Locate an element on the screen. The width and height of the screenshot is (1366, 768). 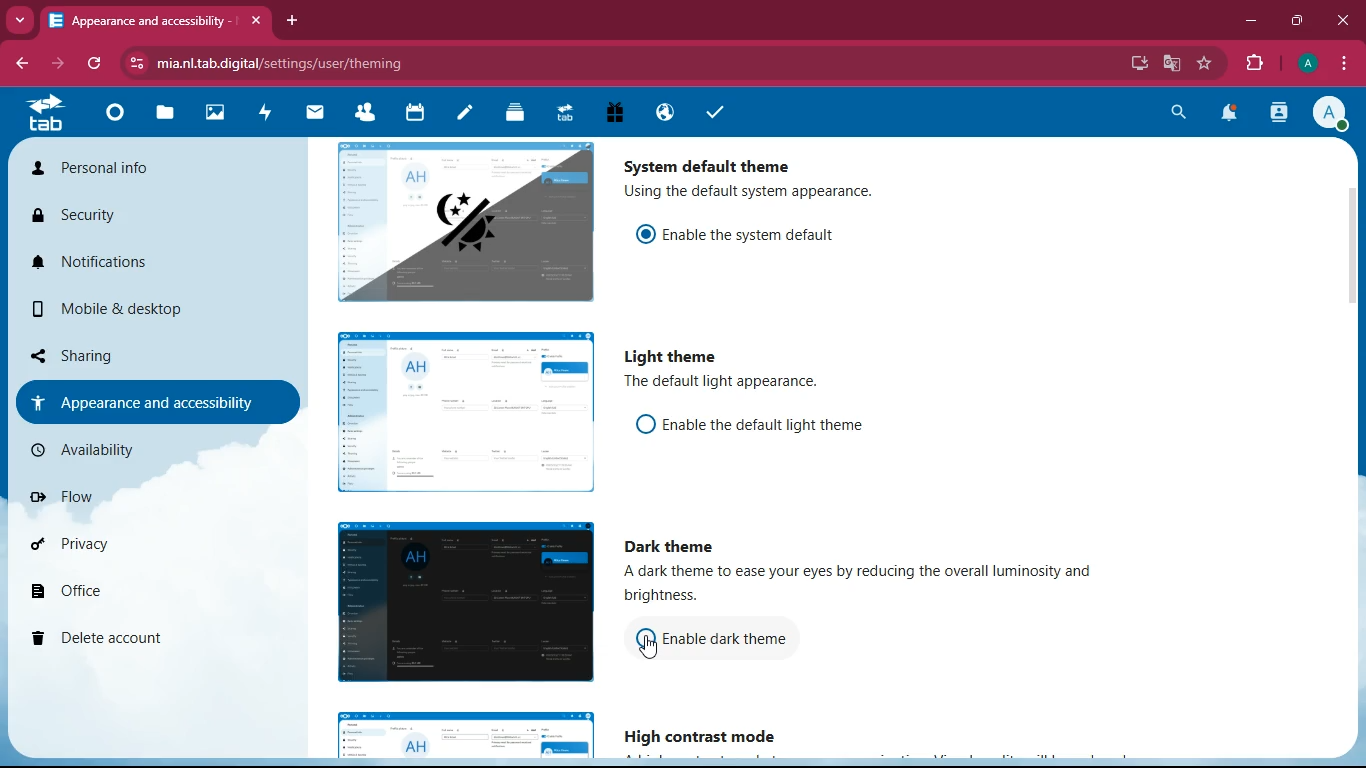
back is located at coordinates (26, 63).